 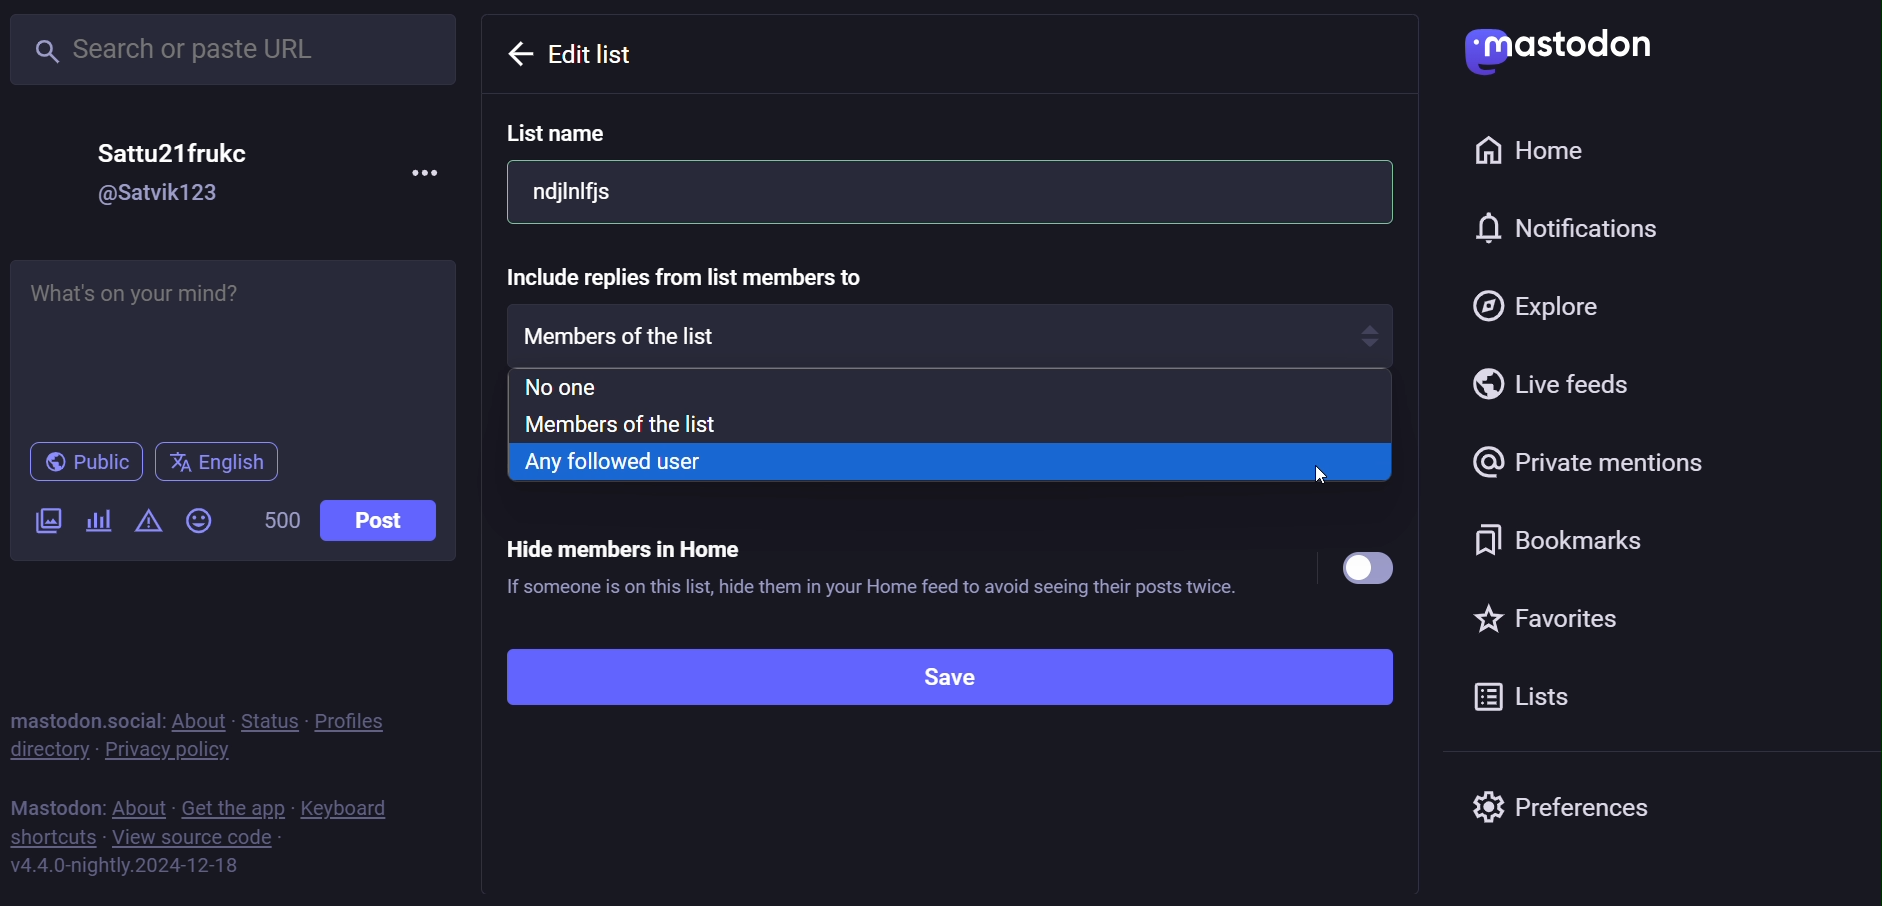 I want to click on no one, so click(x=572, y=388).